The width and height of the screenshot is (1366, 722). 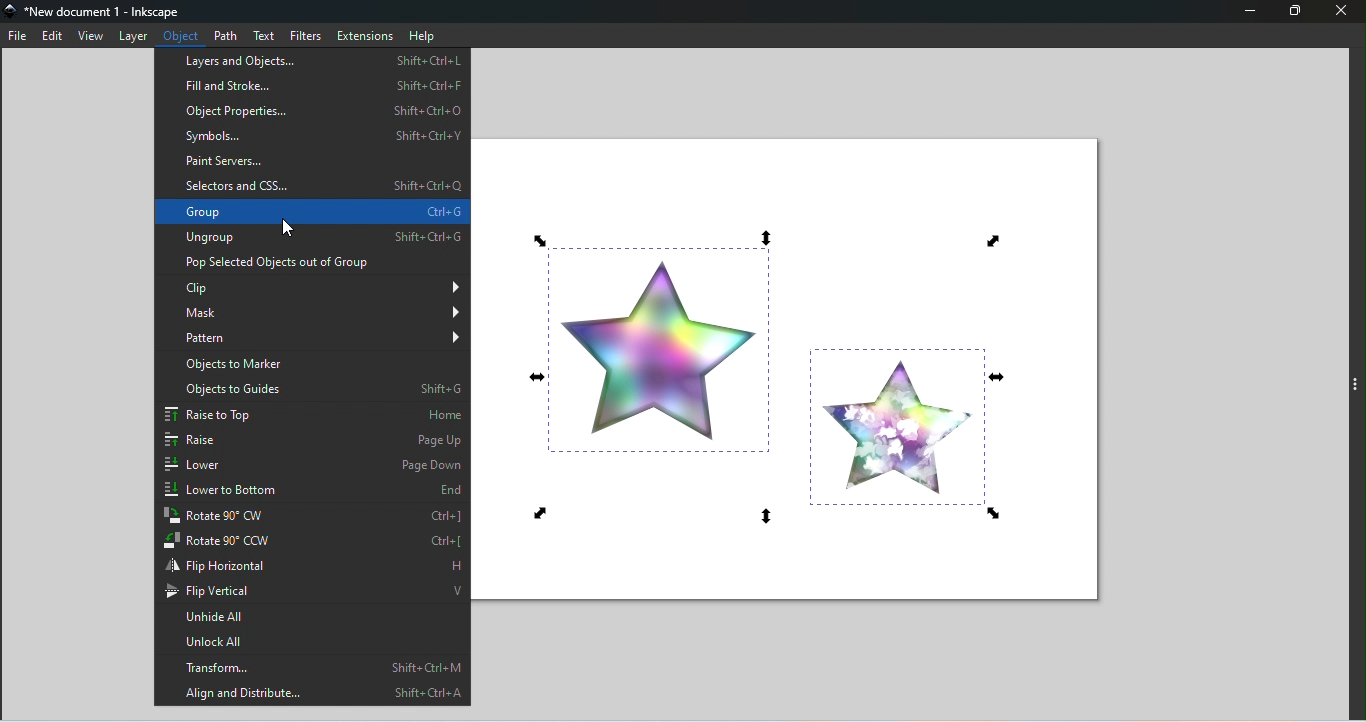 I want to click on Text, so click(x=268, y=37).